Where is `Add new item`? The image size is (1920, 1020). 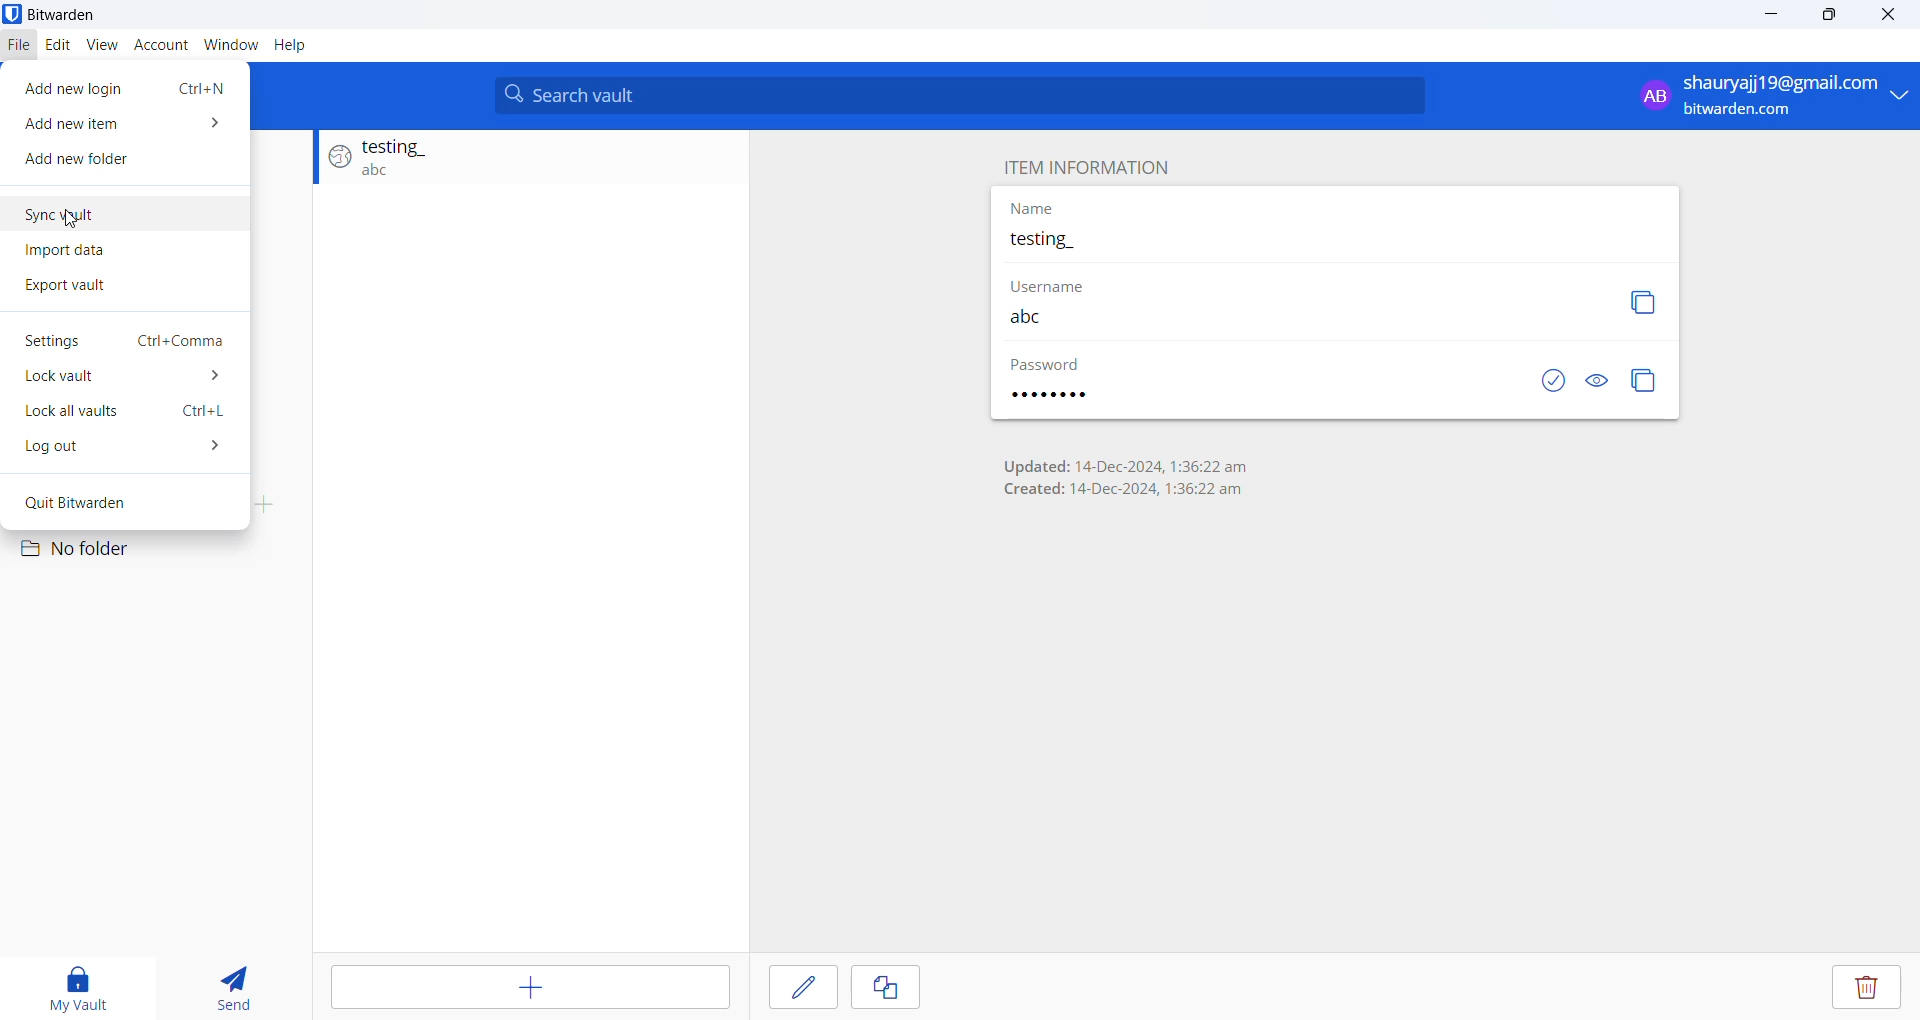
Add new item is located at coordinates (125, 126).